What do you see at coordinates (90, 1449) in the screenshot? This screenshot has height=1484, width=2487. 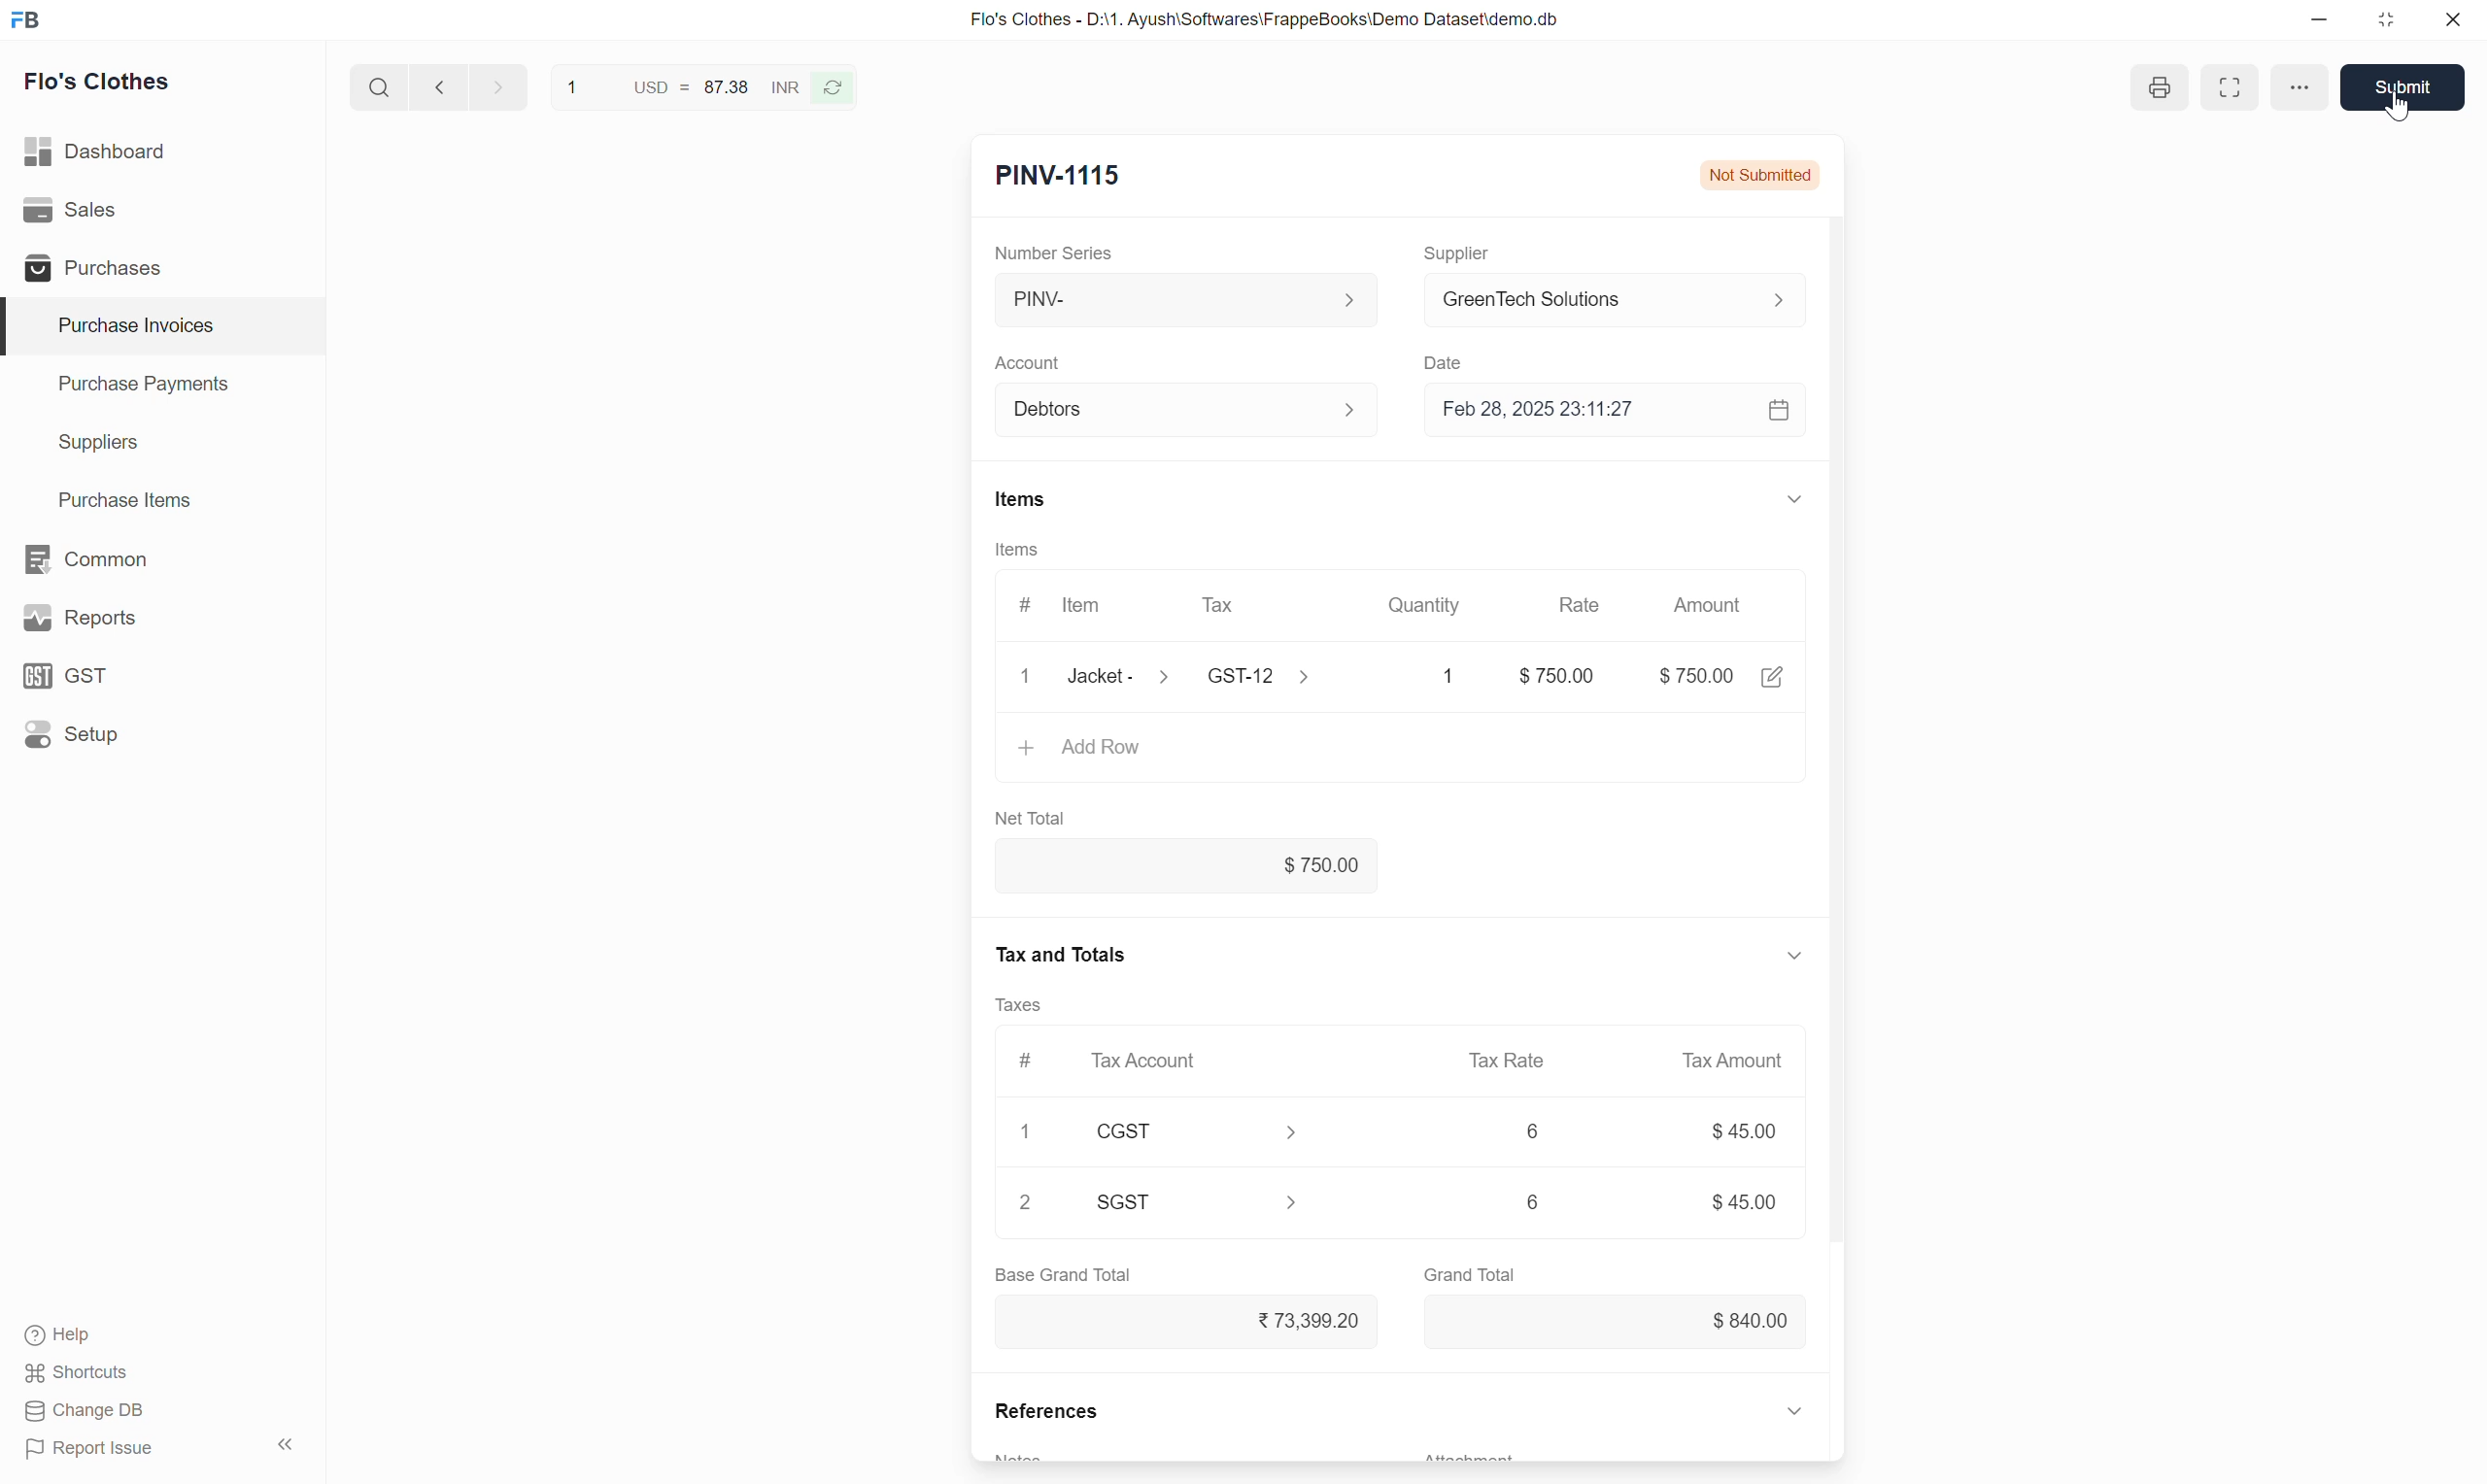 I see `Report Issue` at bounding box center [90, 1449].